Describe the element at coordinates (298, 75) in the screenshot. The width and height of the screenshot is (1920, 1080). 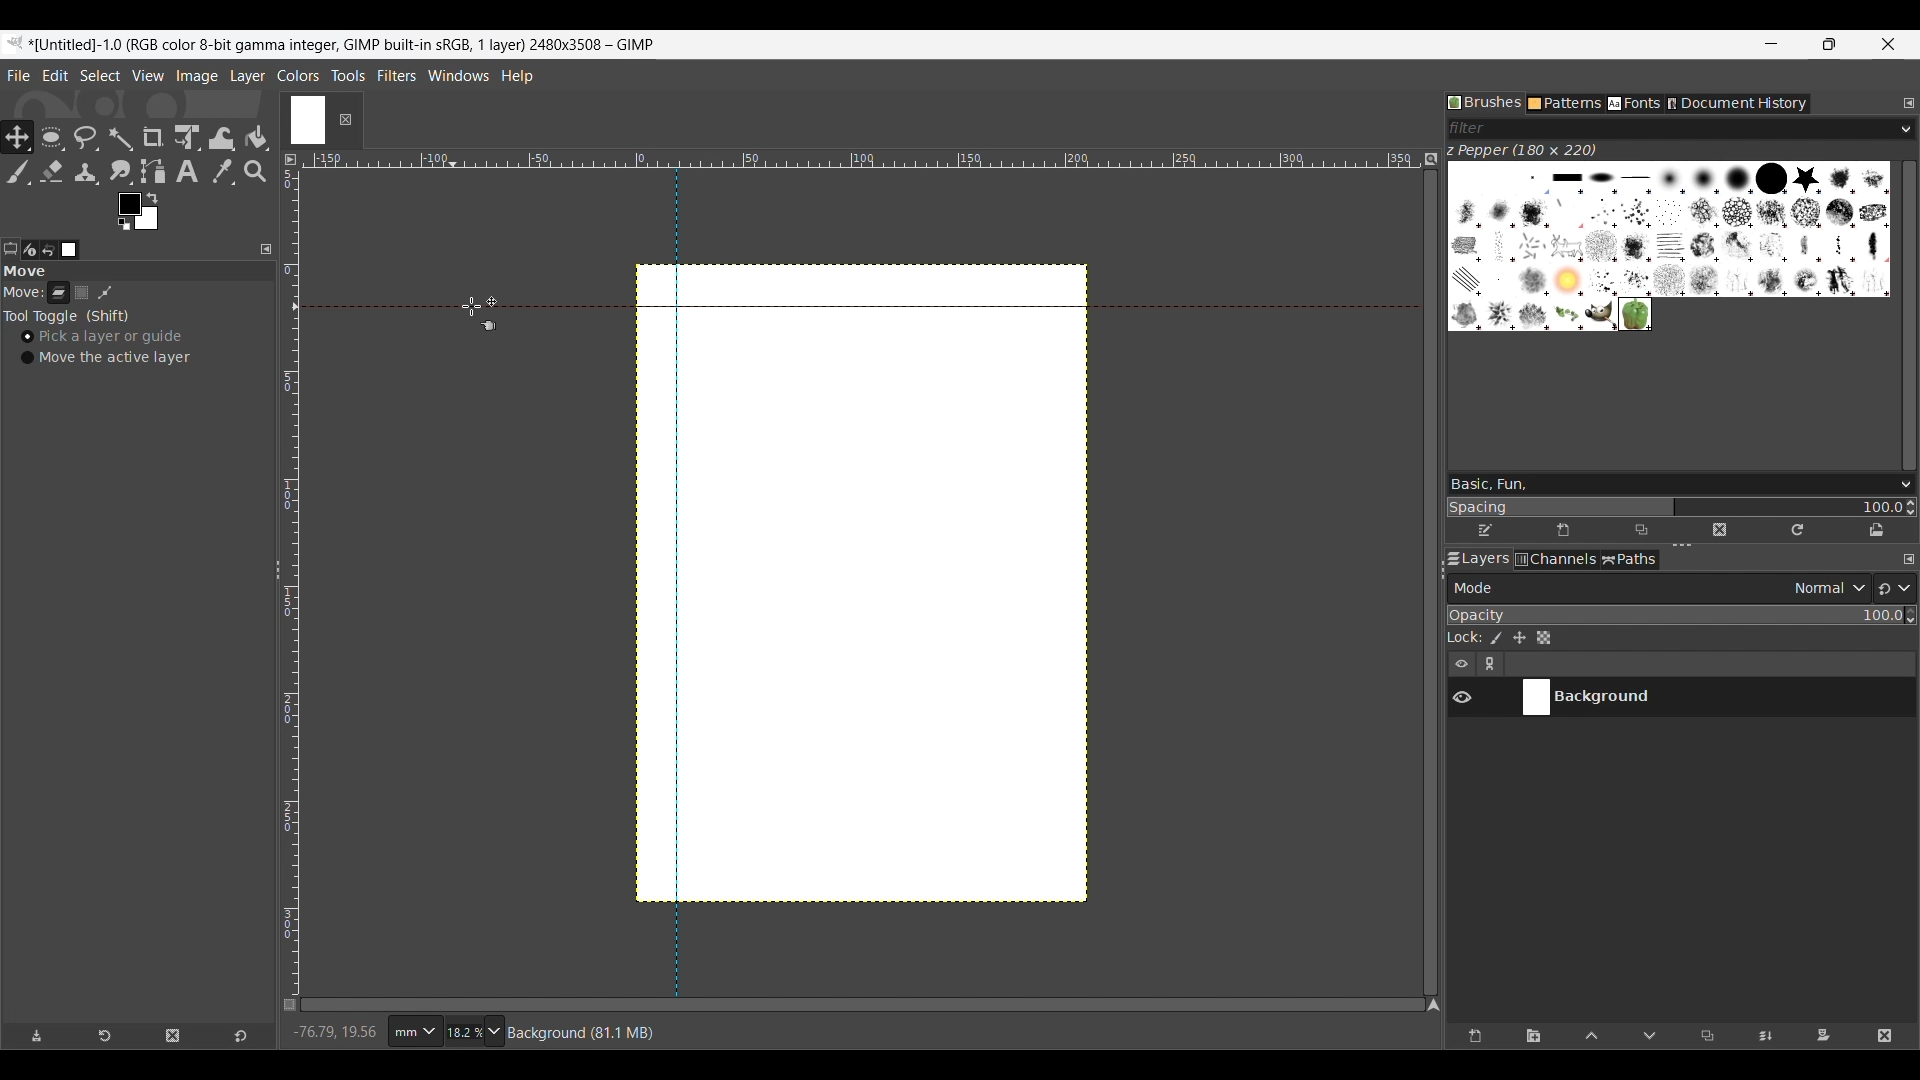
I see `Colors menu` at that location.